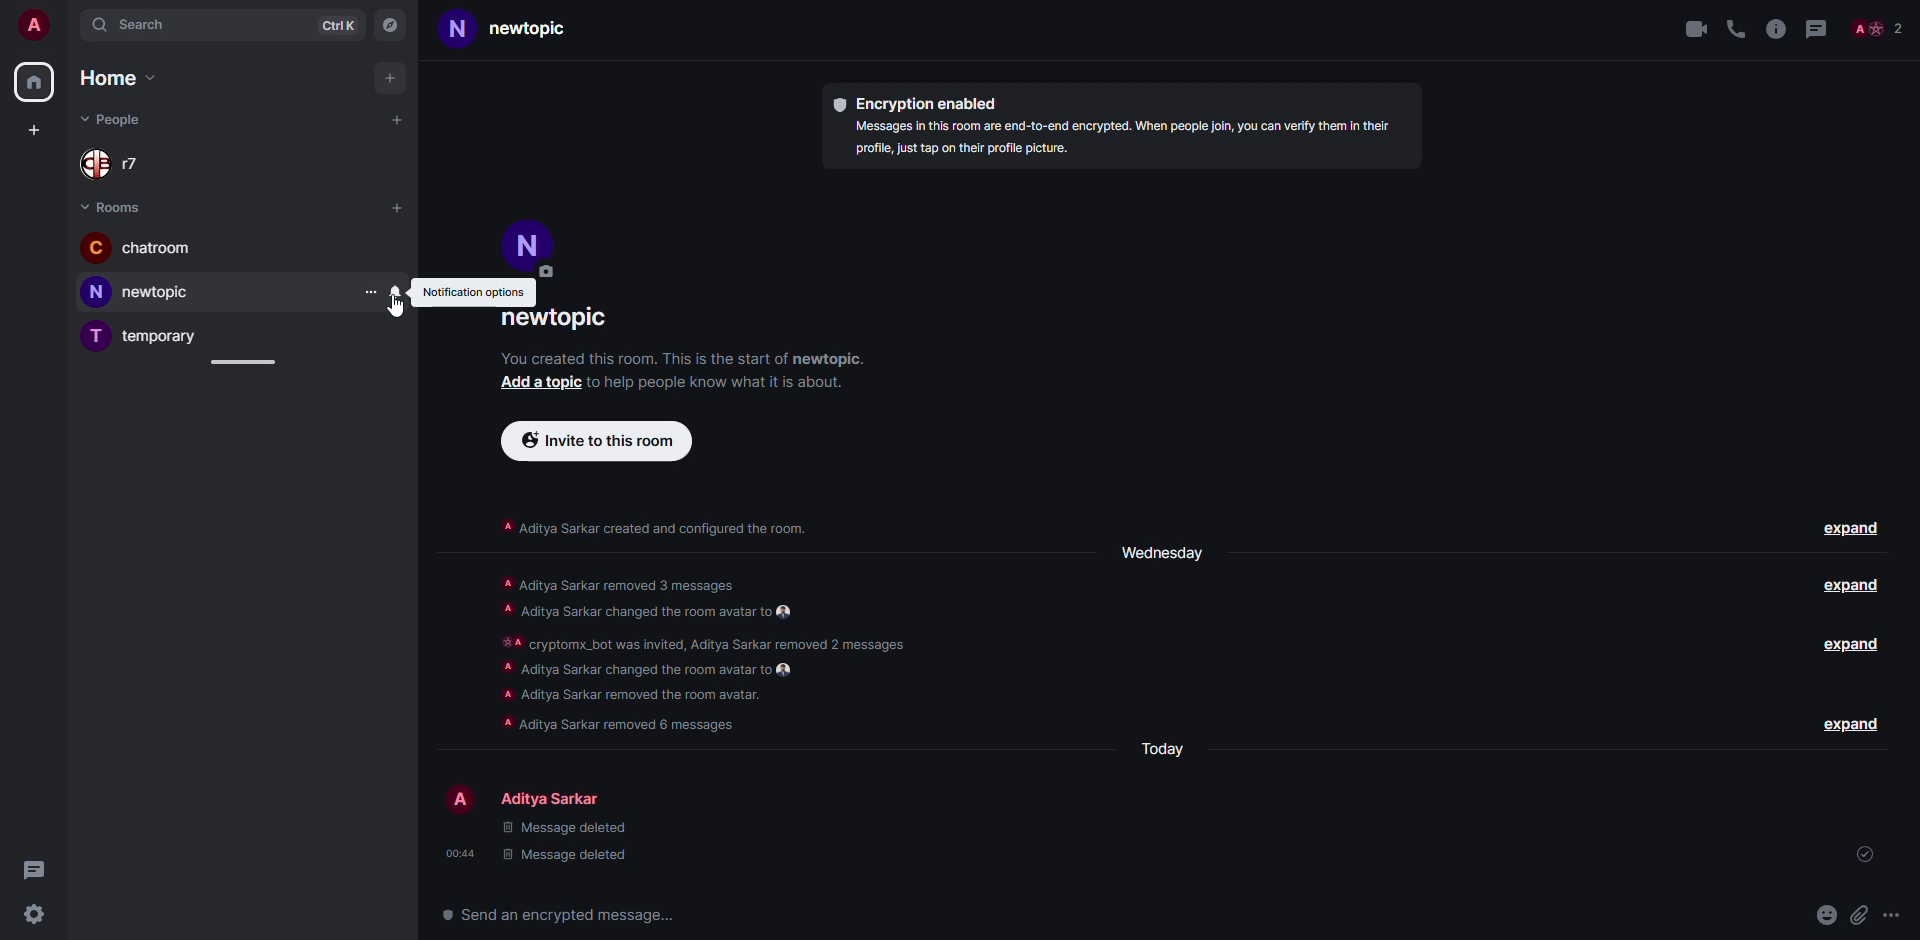 The width and height of the screenshot is (1920, 940). Describe the element at coordinates (1880, 30) in the screenshot. I see `people` at that location.